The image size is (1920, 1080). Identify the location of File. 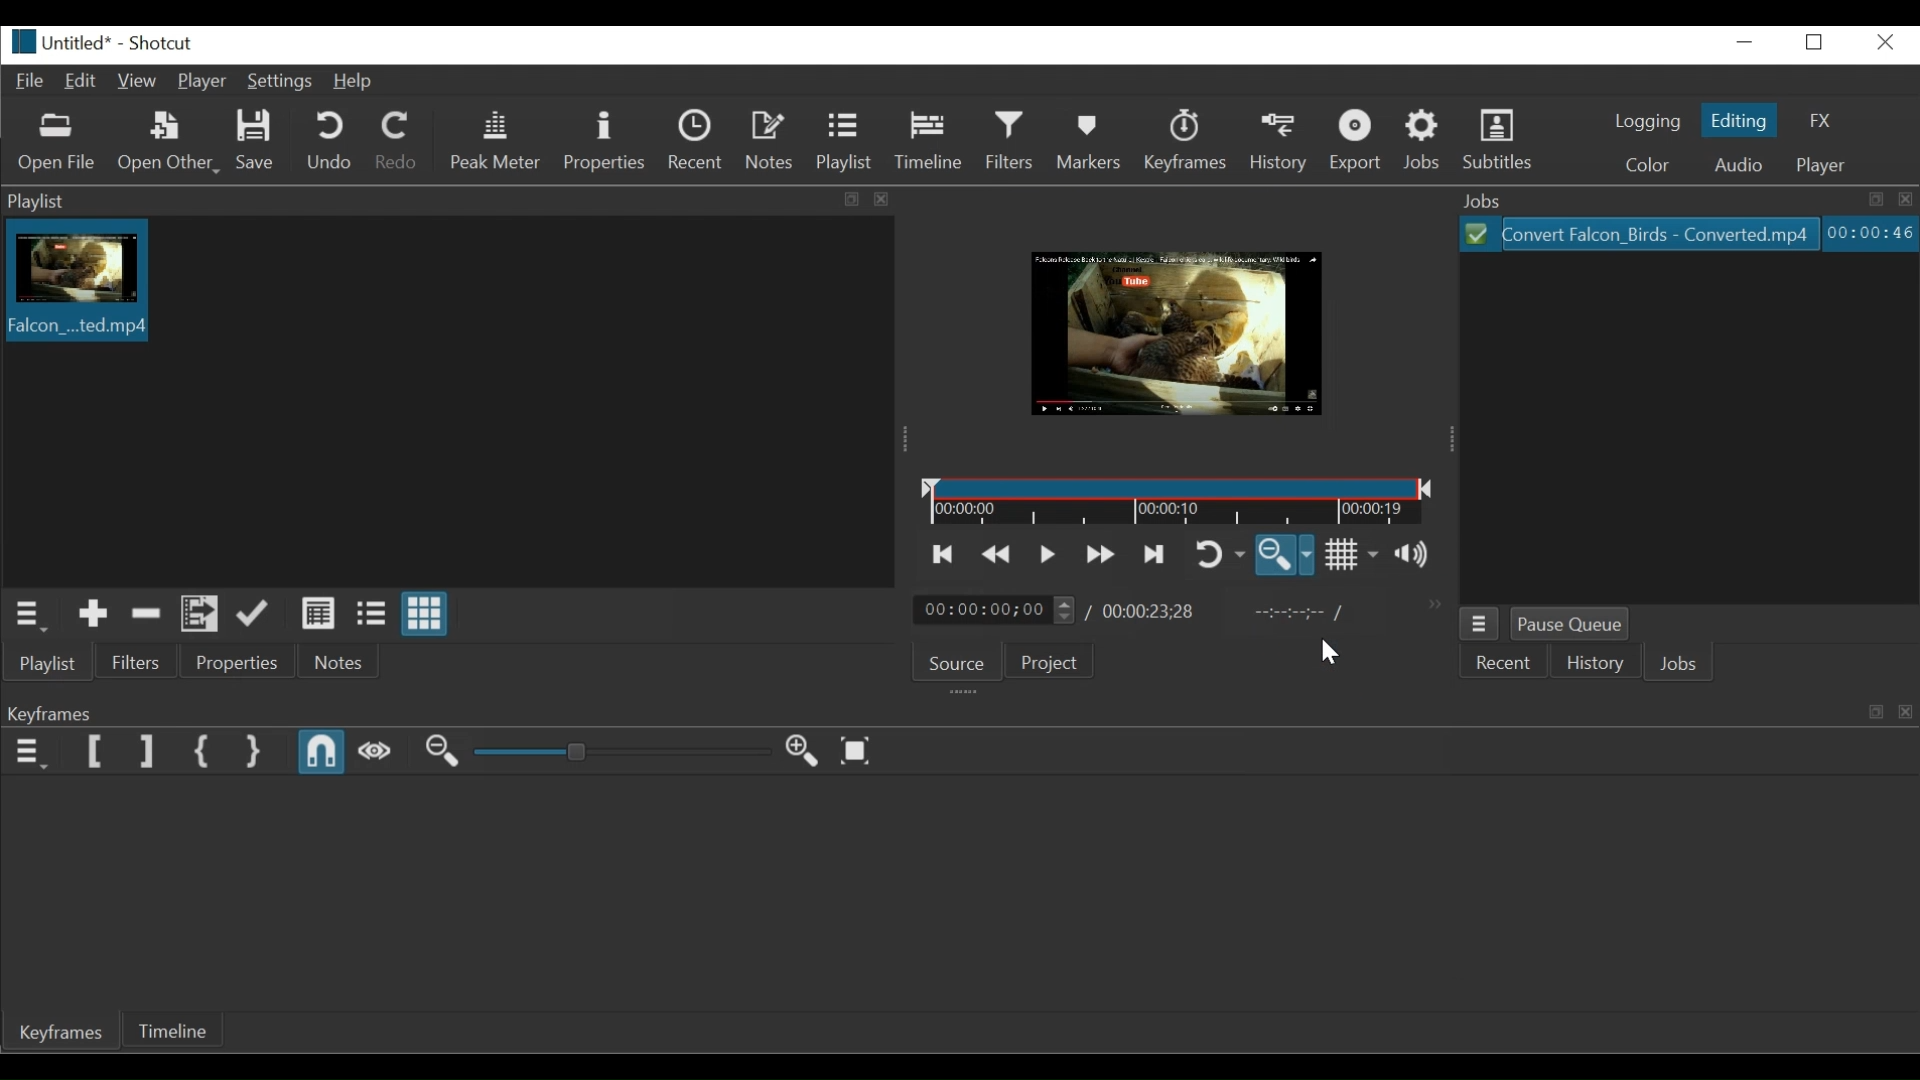
(1637, 234).